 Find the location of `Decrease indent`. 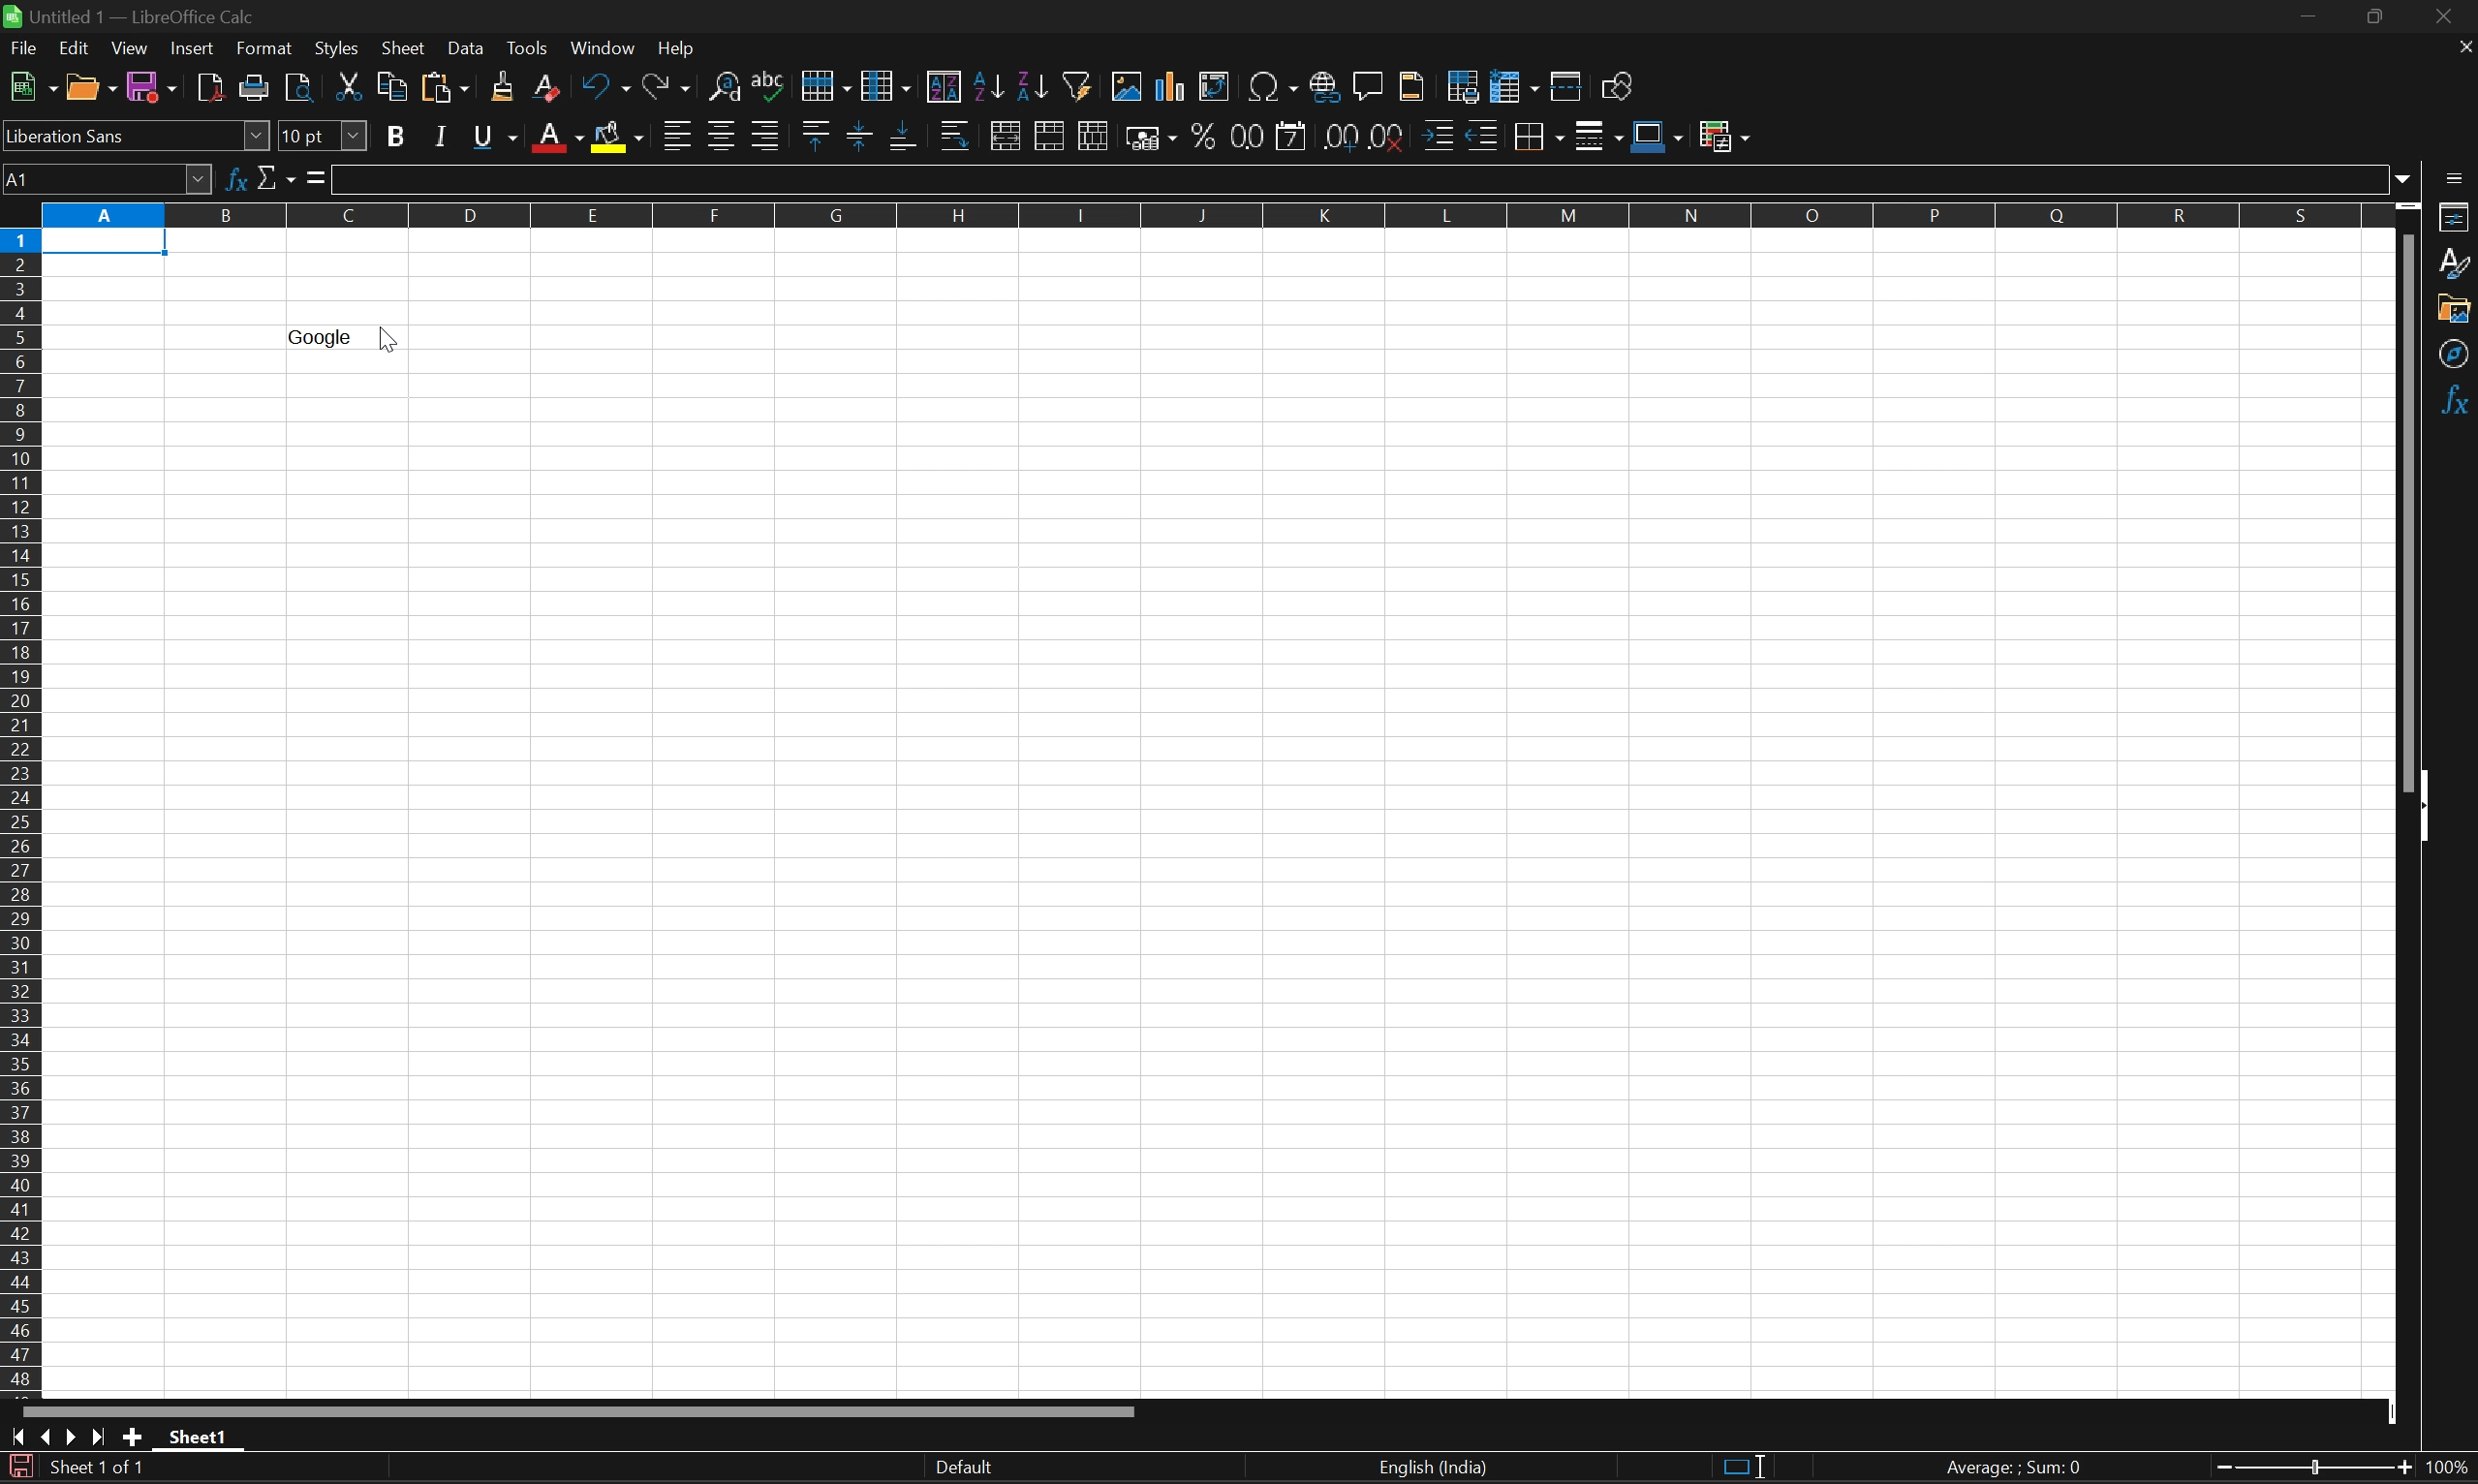

Decrease indent is located at coordinates (1484, 134).